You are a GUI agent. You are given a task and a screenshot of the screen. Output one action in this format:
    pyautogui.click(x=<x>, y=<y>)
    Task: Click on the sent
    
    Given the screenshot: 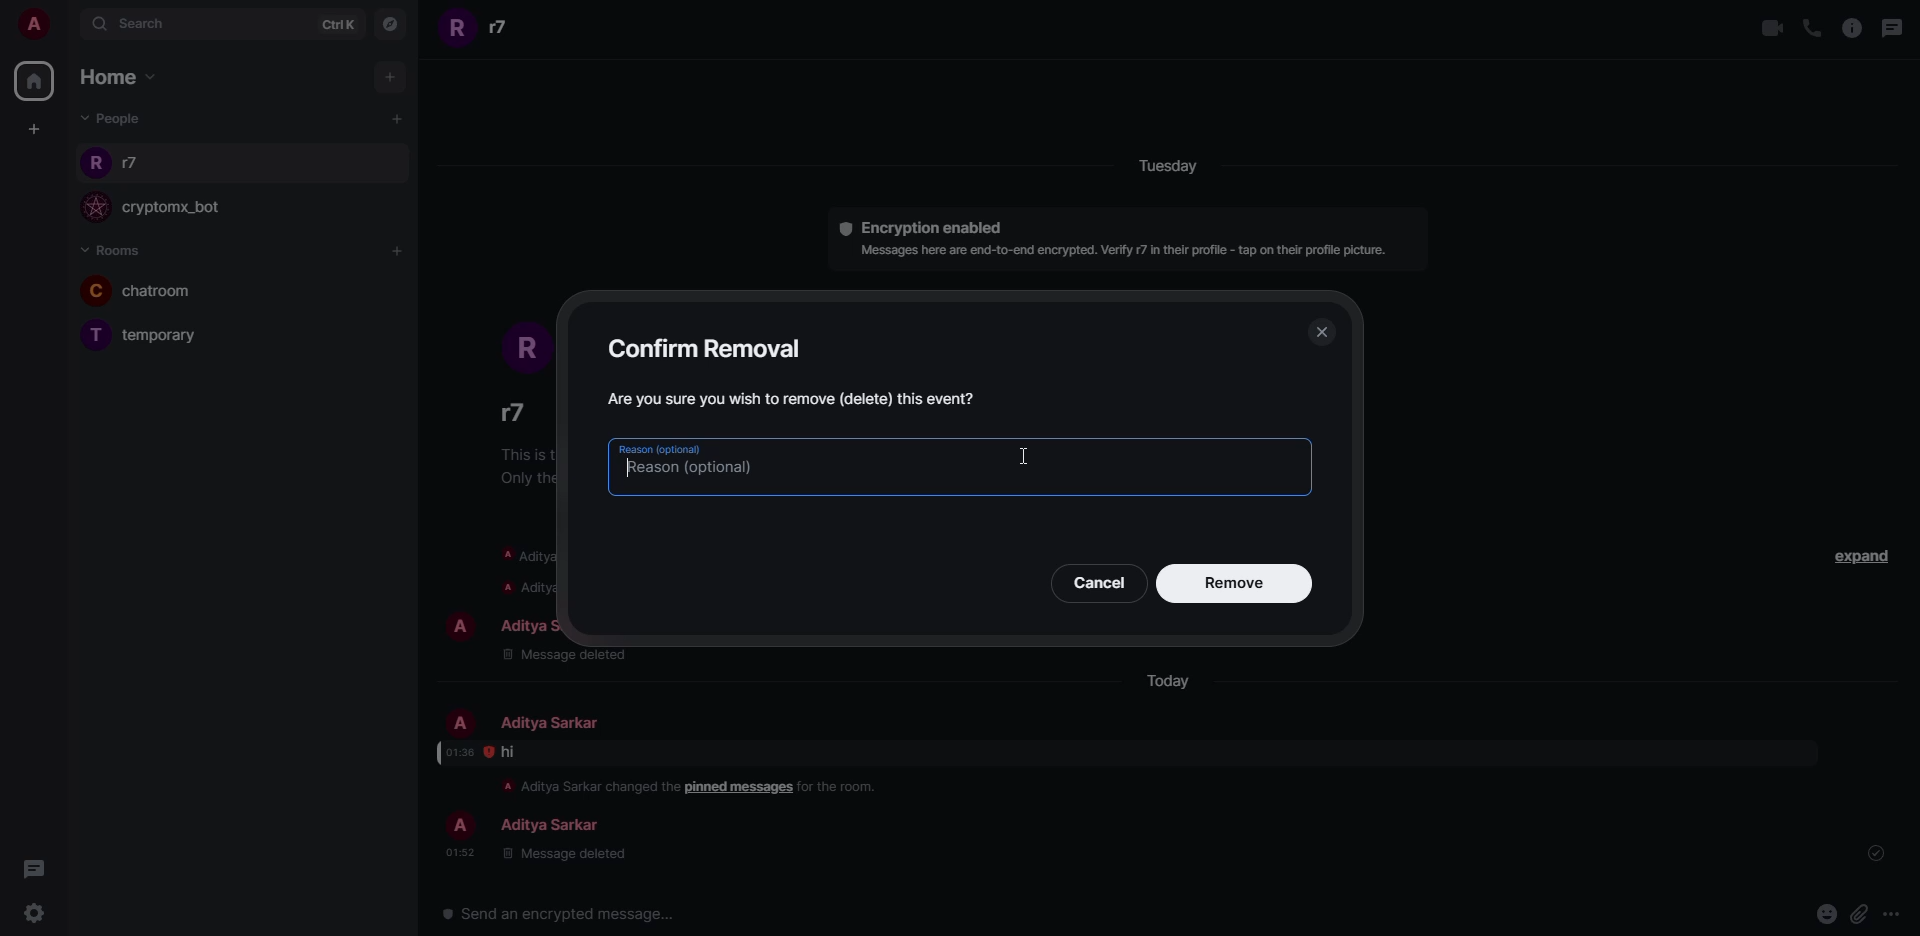 What is the action you would take?
    pyautogui.click(x=1880, y=854)
    